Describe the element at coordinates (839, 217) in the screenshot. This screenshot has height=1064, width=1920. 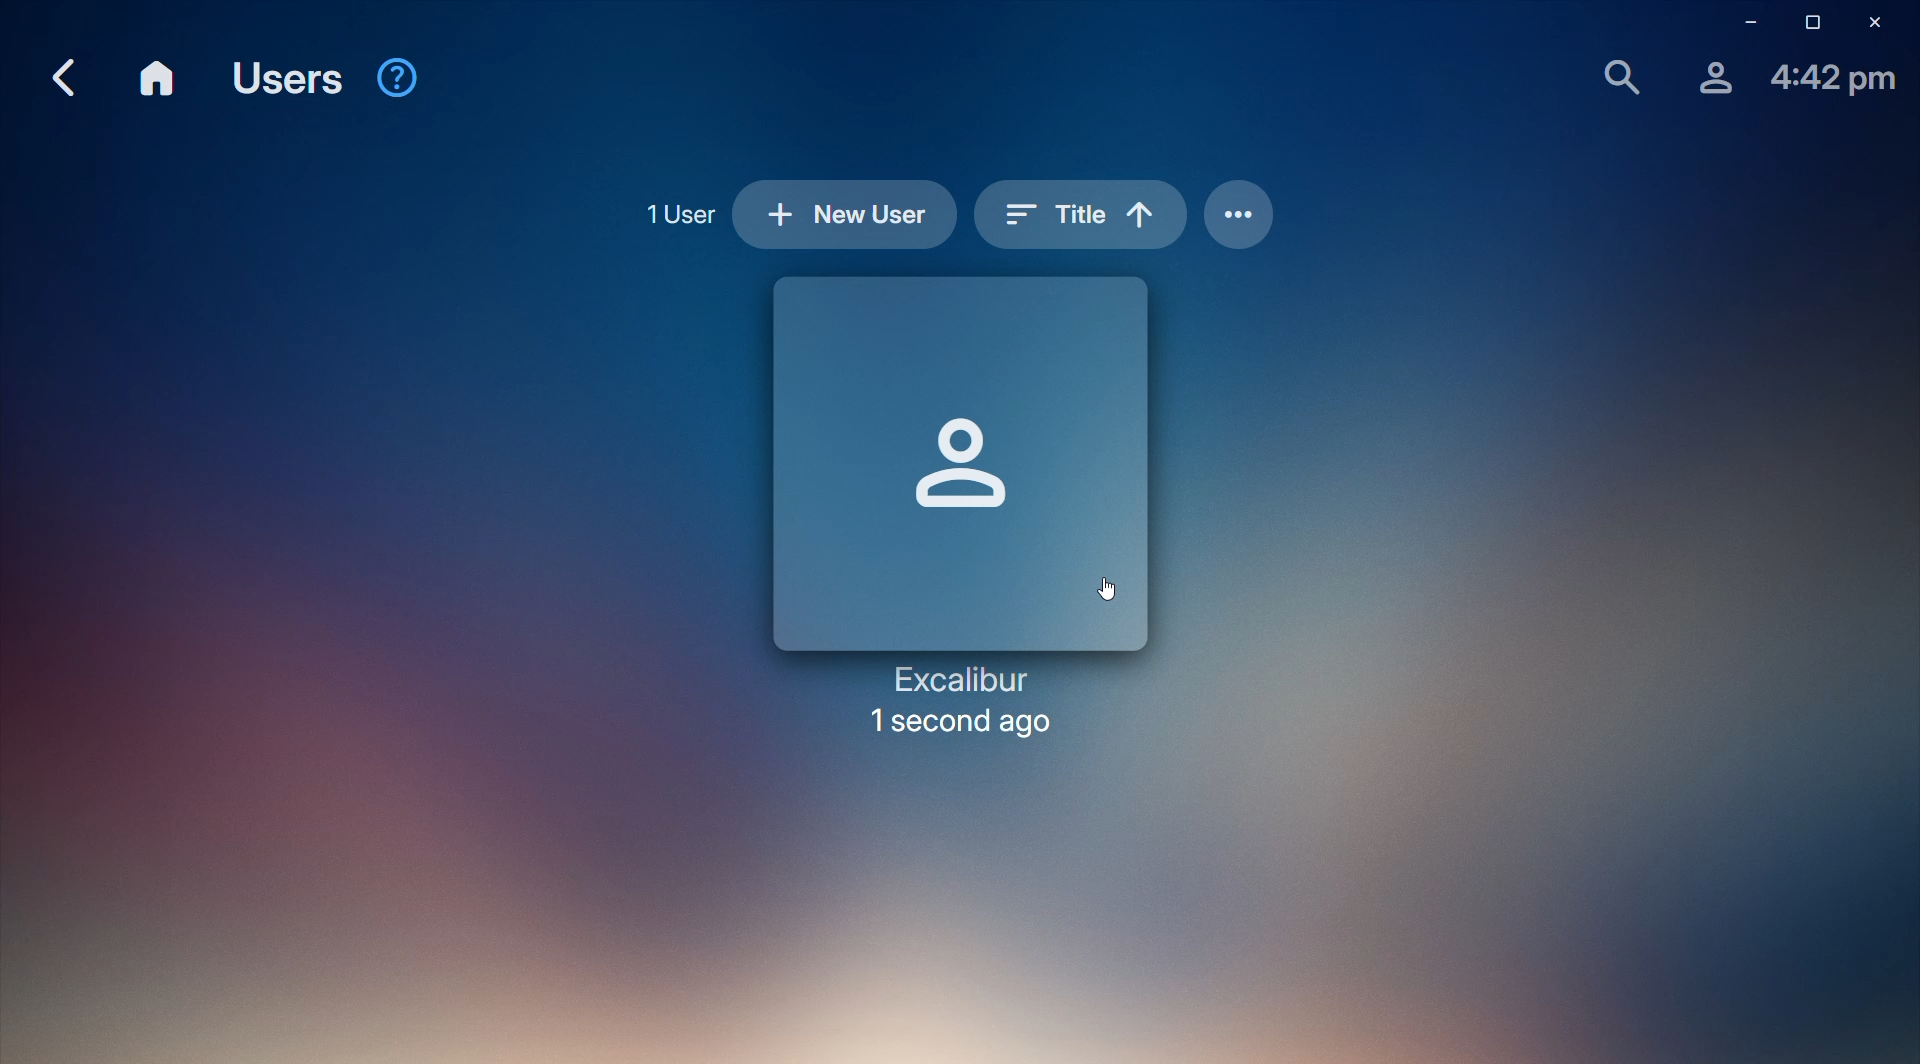
I see `New User` at that location.